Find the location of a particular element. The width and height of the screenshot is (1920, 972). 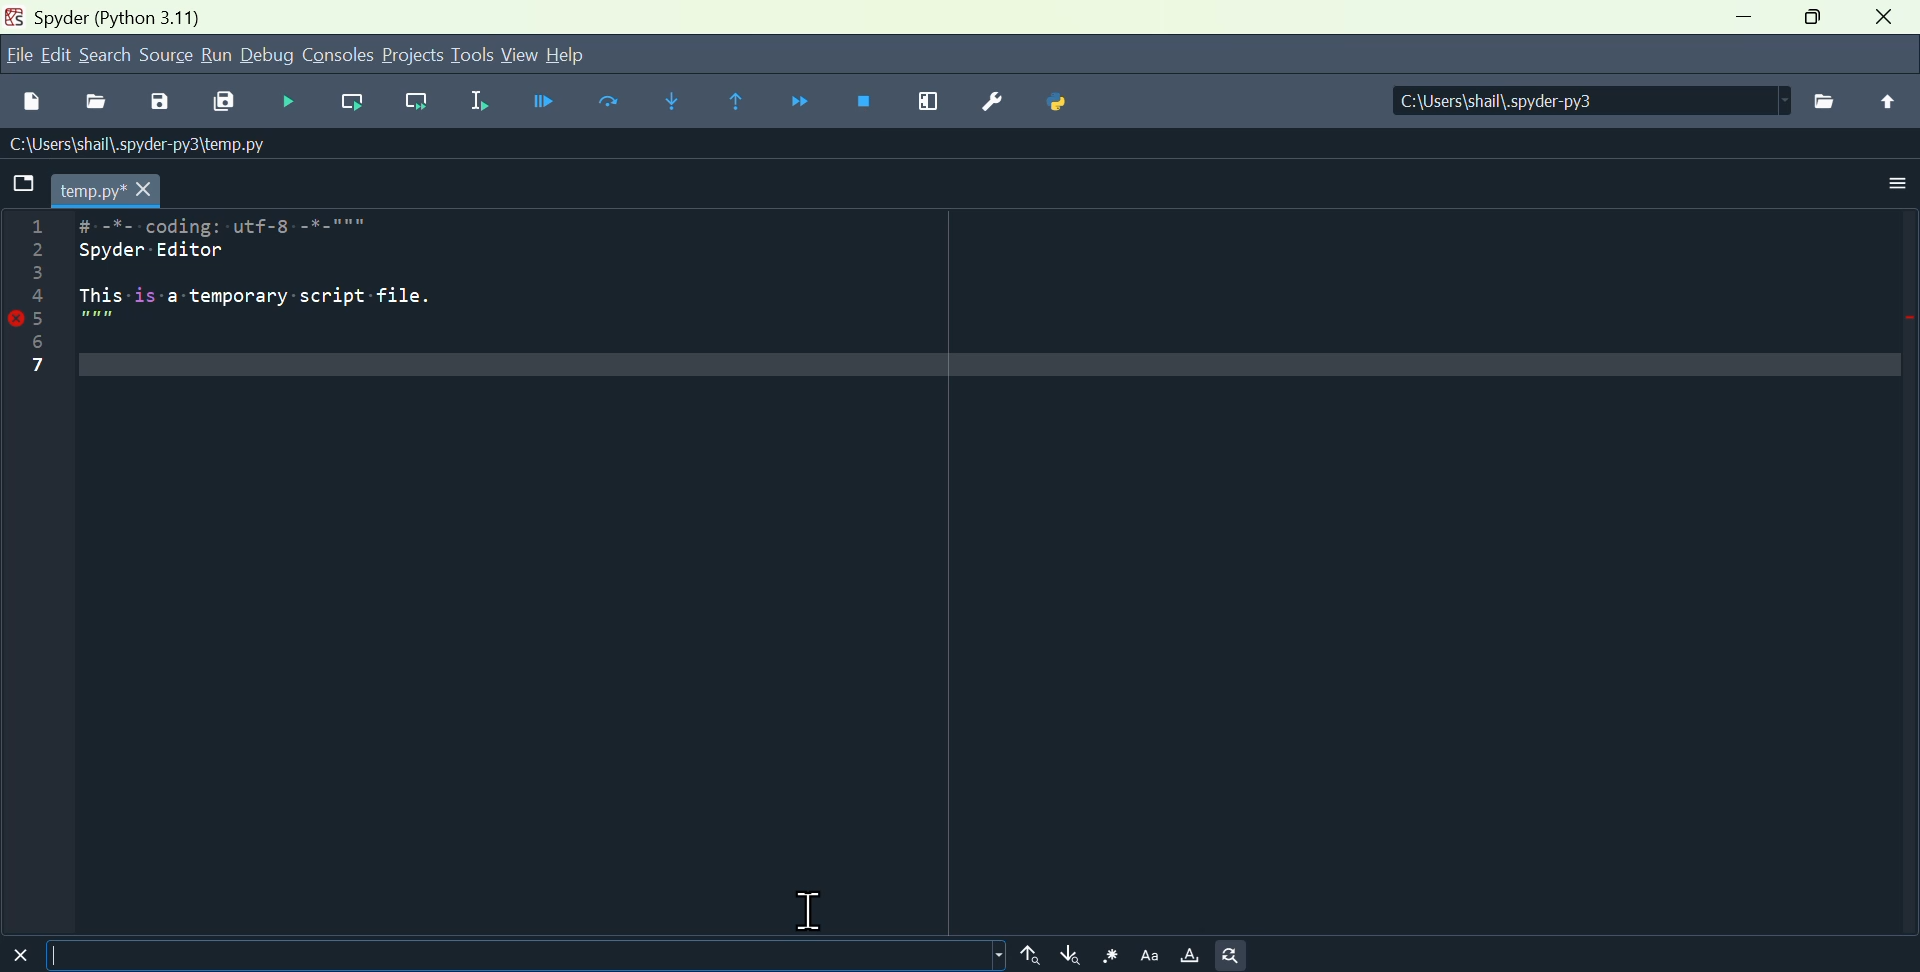

Stop debugging is located at coordinates (863, 103).